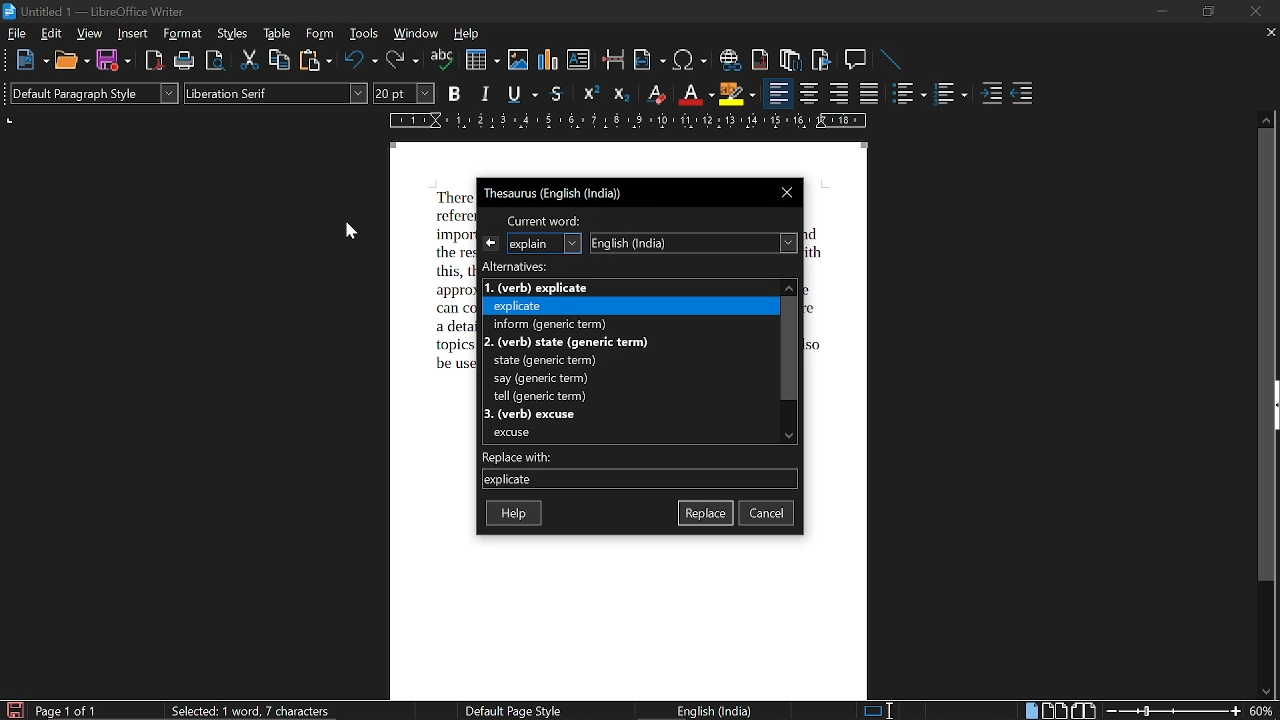 The image size is (1280, 720). I want to click on form, so click(322, 34).